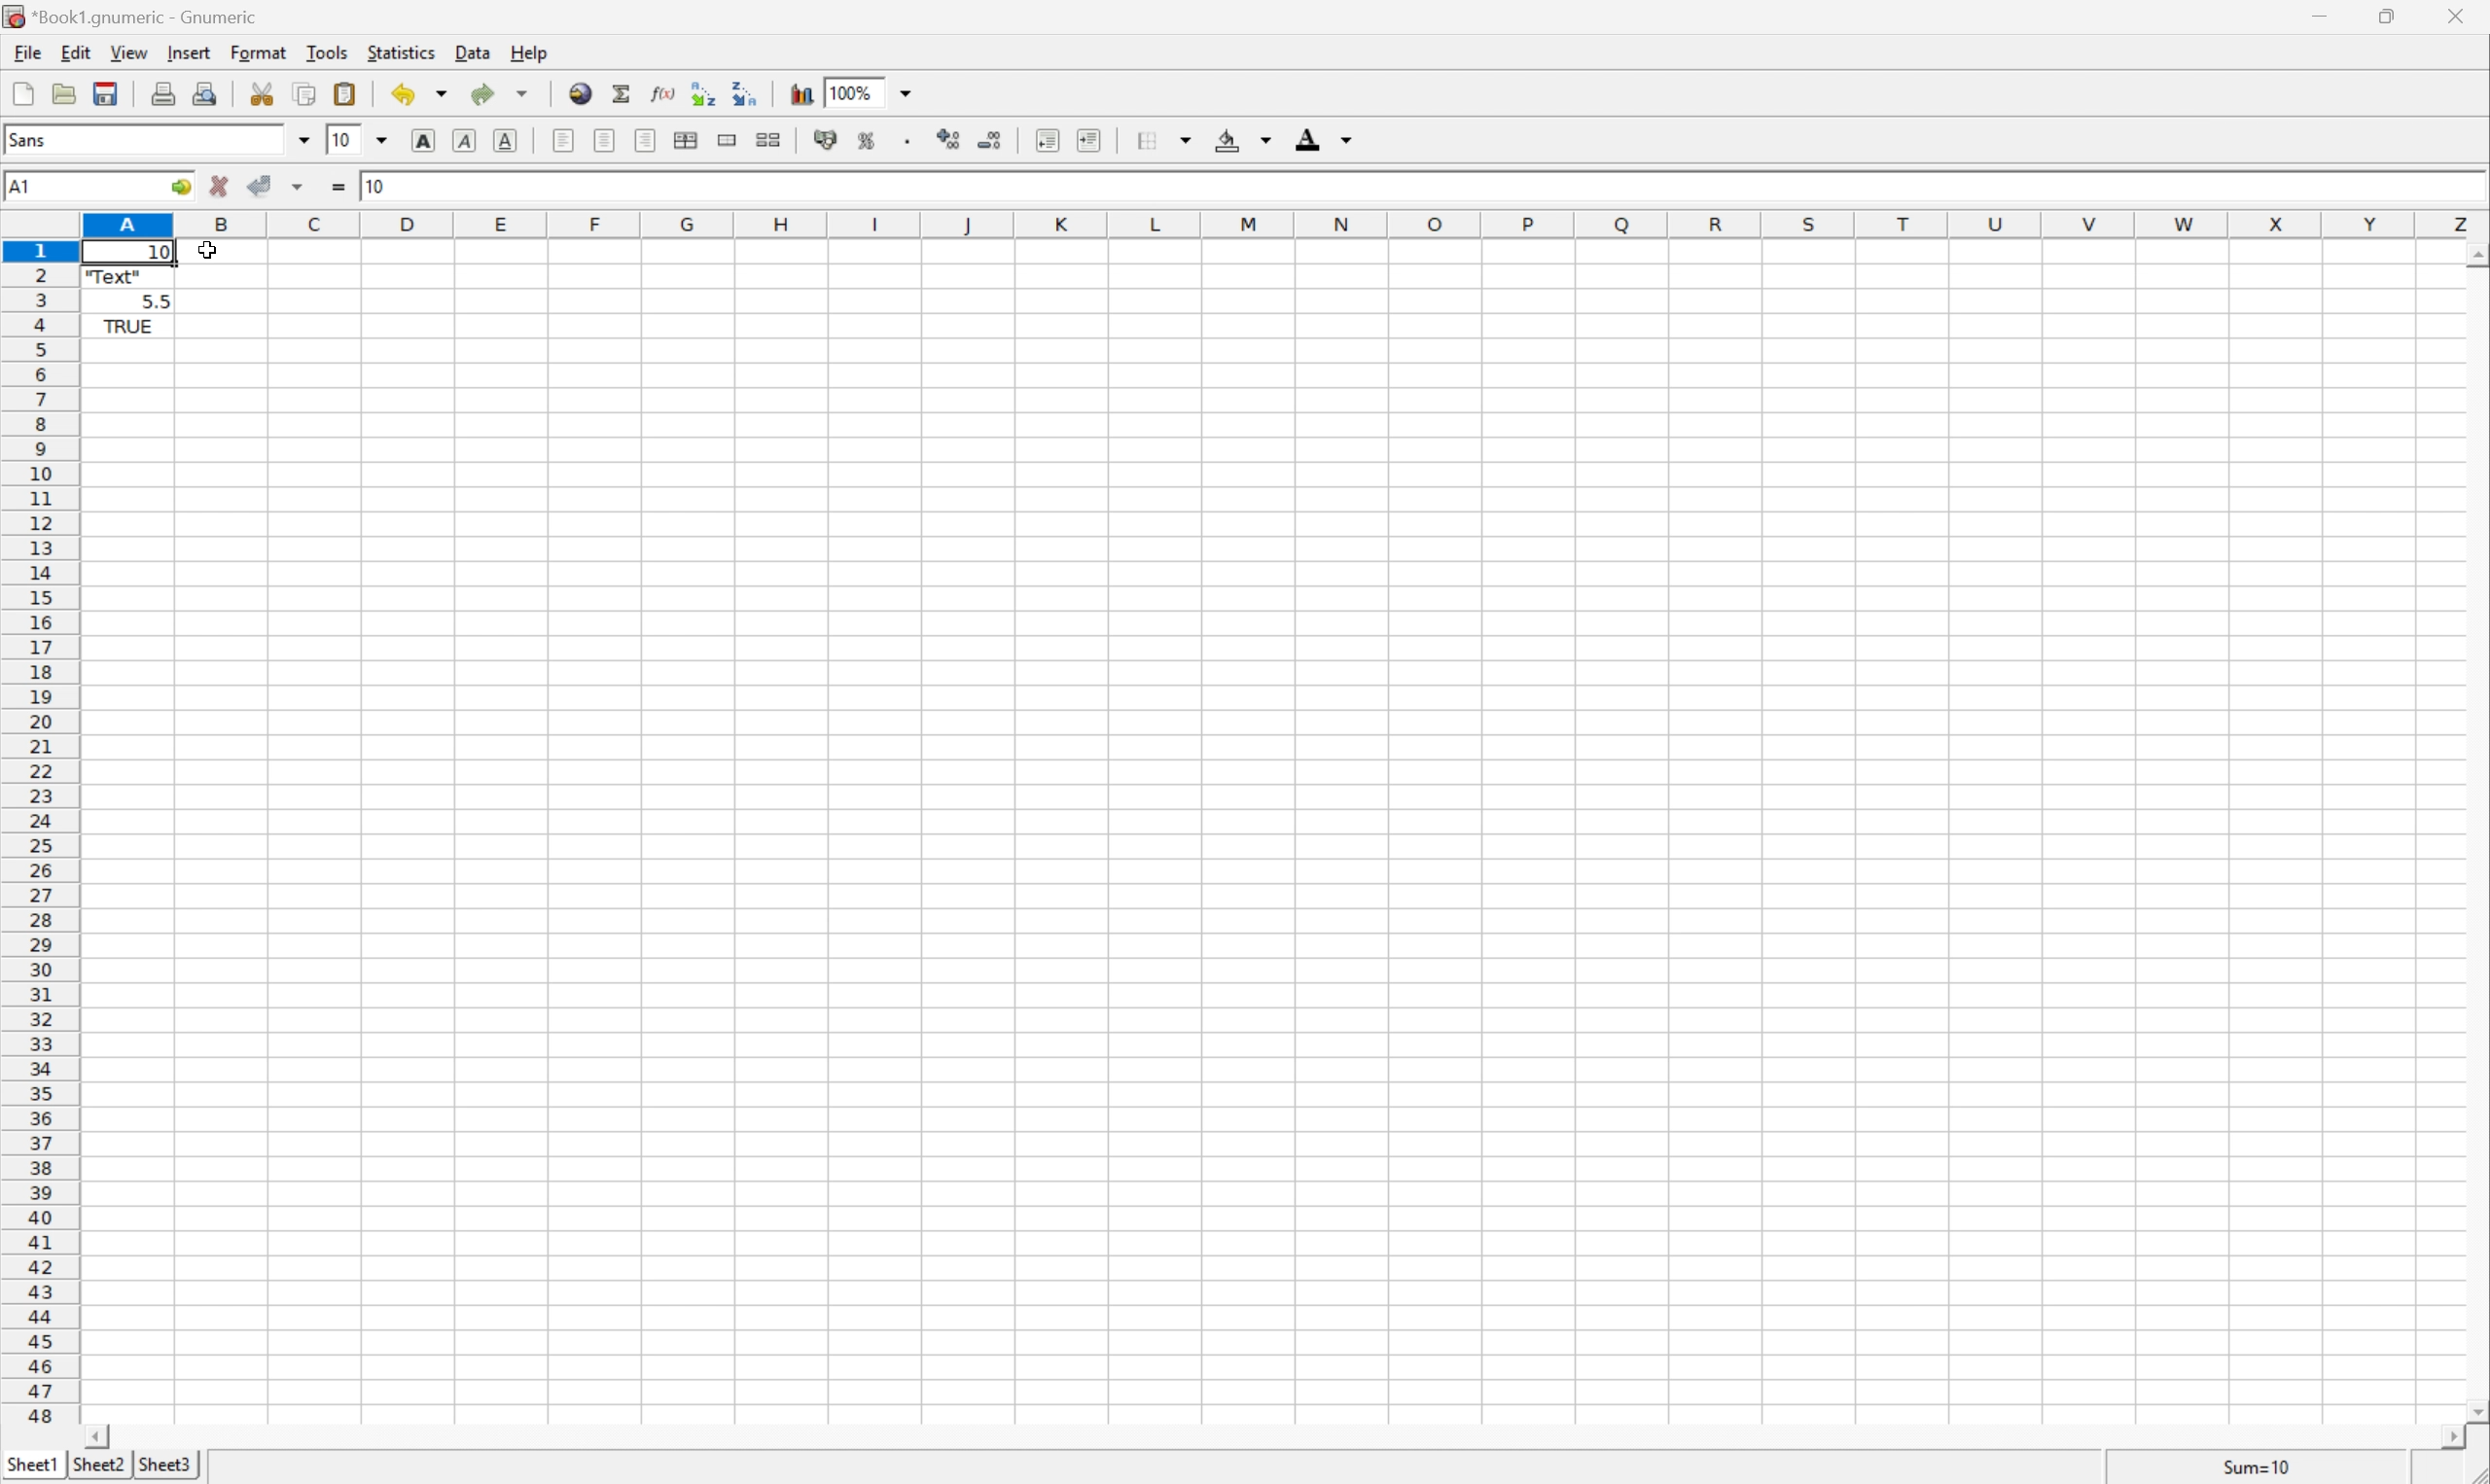 The height and width of the screenshot is (1484, 2490). I want to click on Set the format of the selected cells to include a thousands separator, so click(907, 142).